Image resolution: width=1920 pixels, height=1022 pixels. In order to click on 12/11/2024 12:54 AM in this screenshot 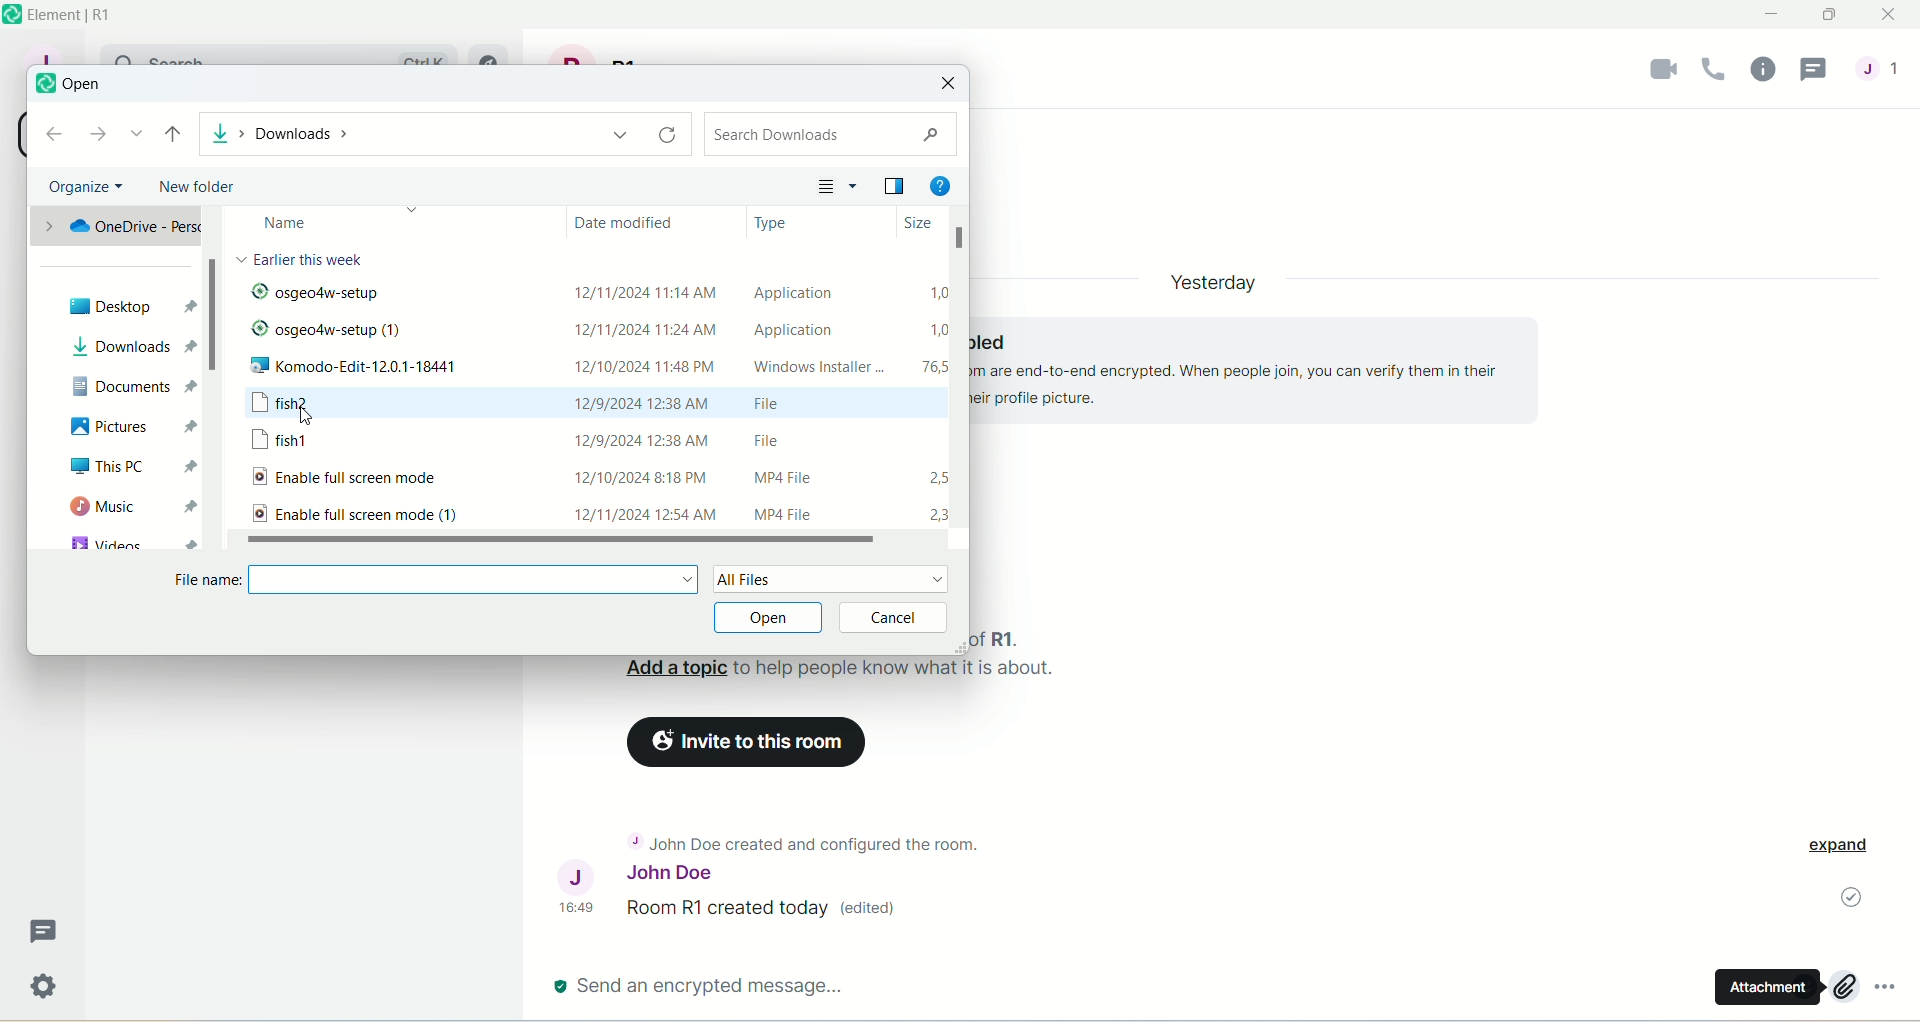, I will do `click(642, 512)`.